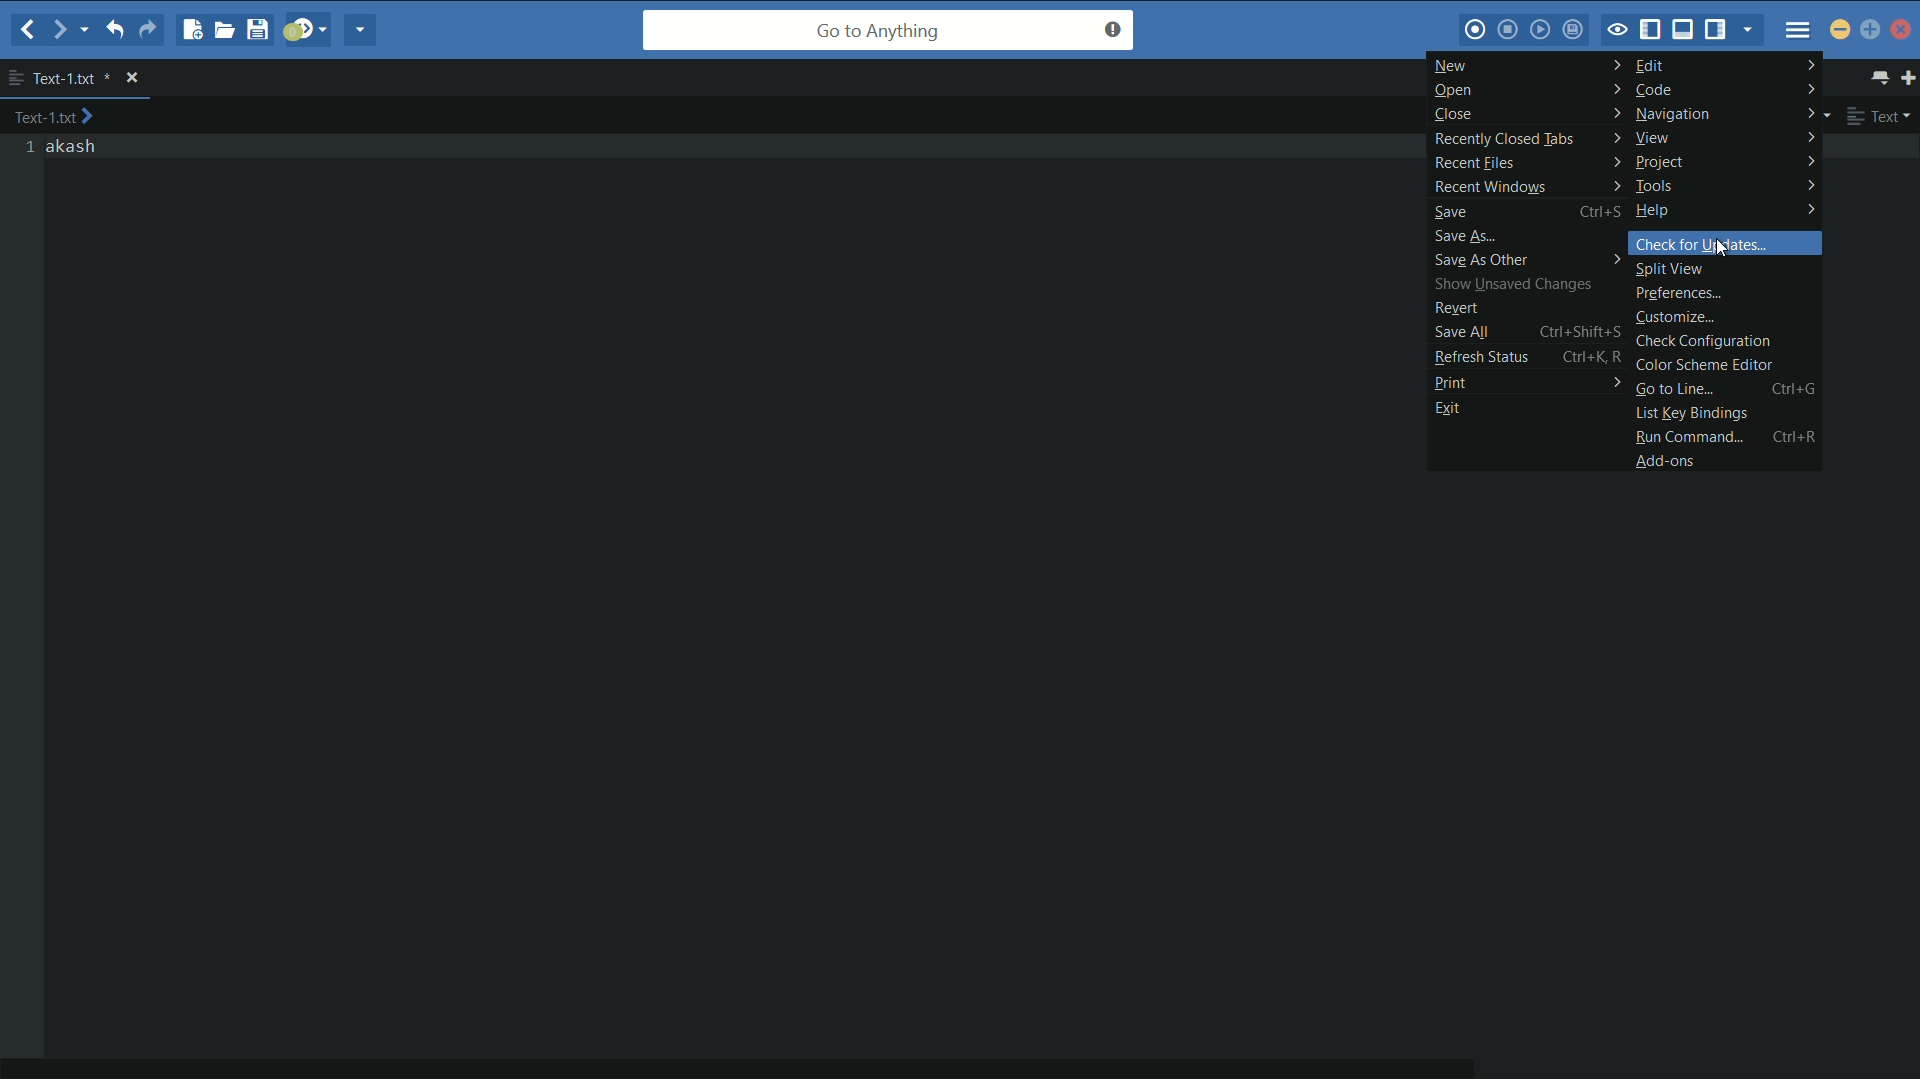 This screenshot has height=1080, width=1920. What do you see at coordinates (1525, 332) in the screenshot?
I see `save all` at bounding box center [1525, 332].